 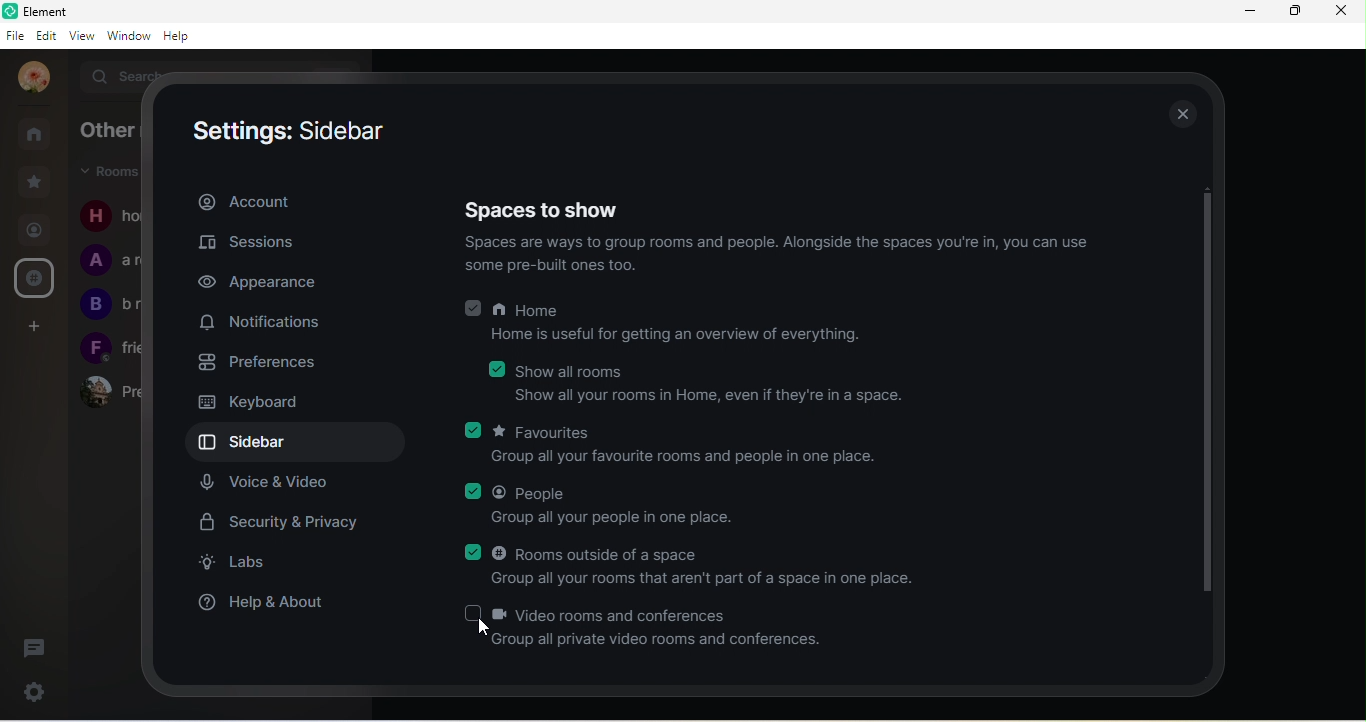 What do you see at coordinates (244, 203) in the screenshot?
I see `account` at bounding box center [244, 203].